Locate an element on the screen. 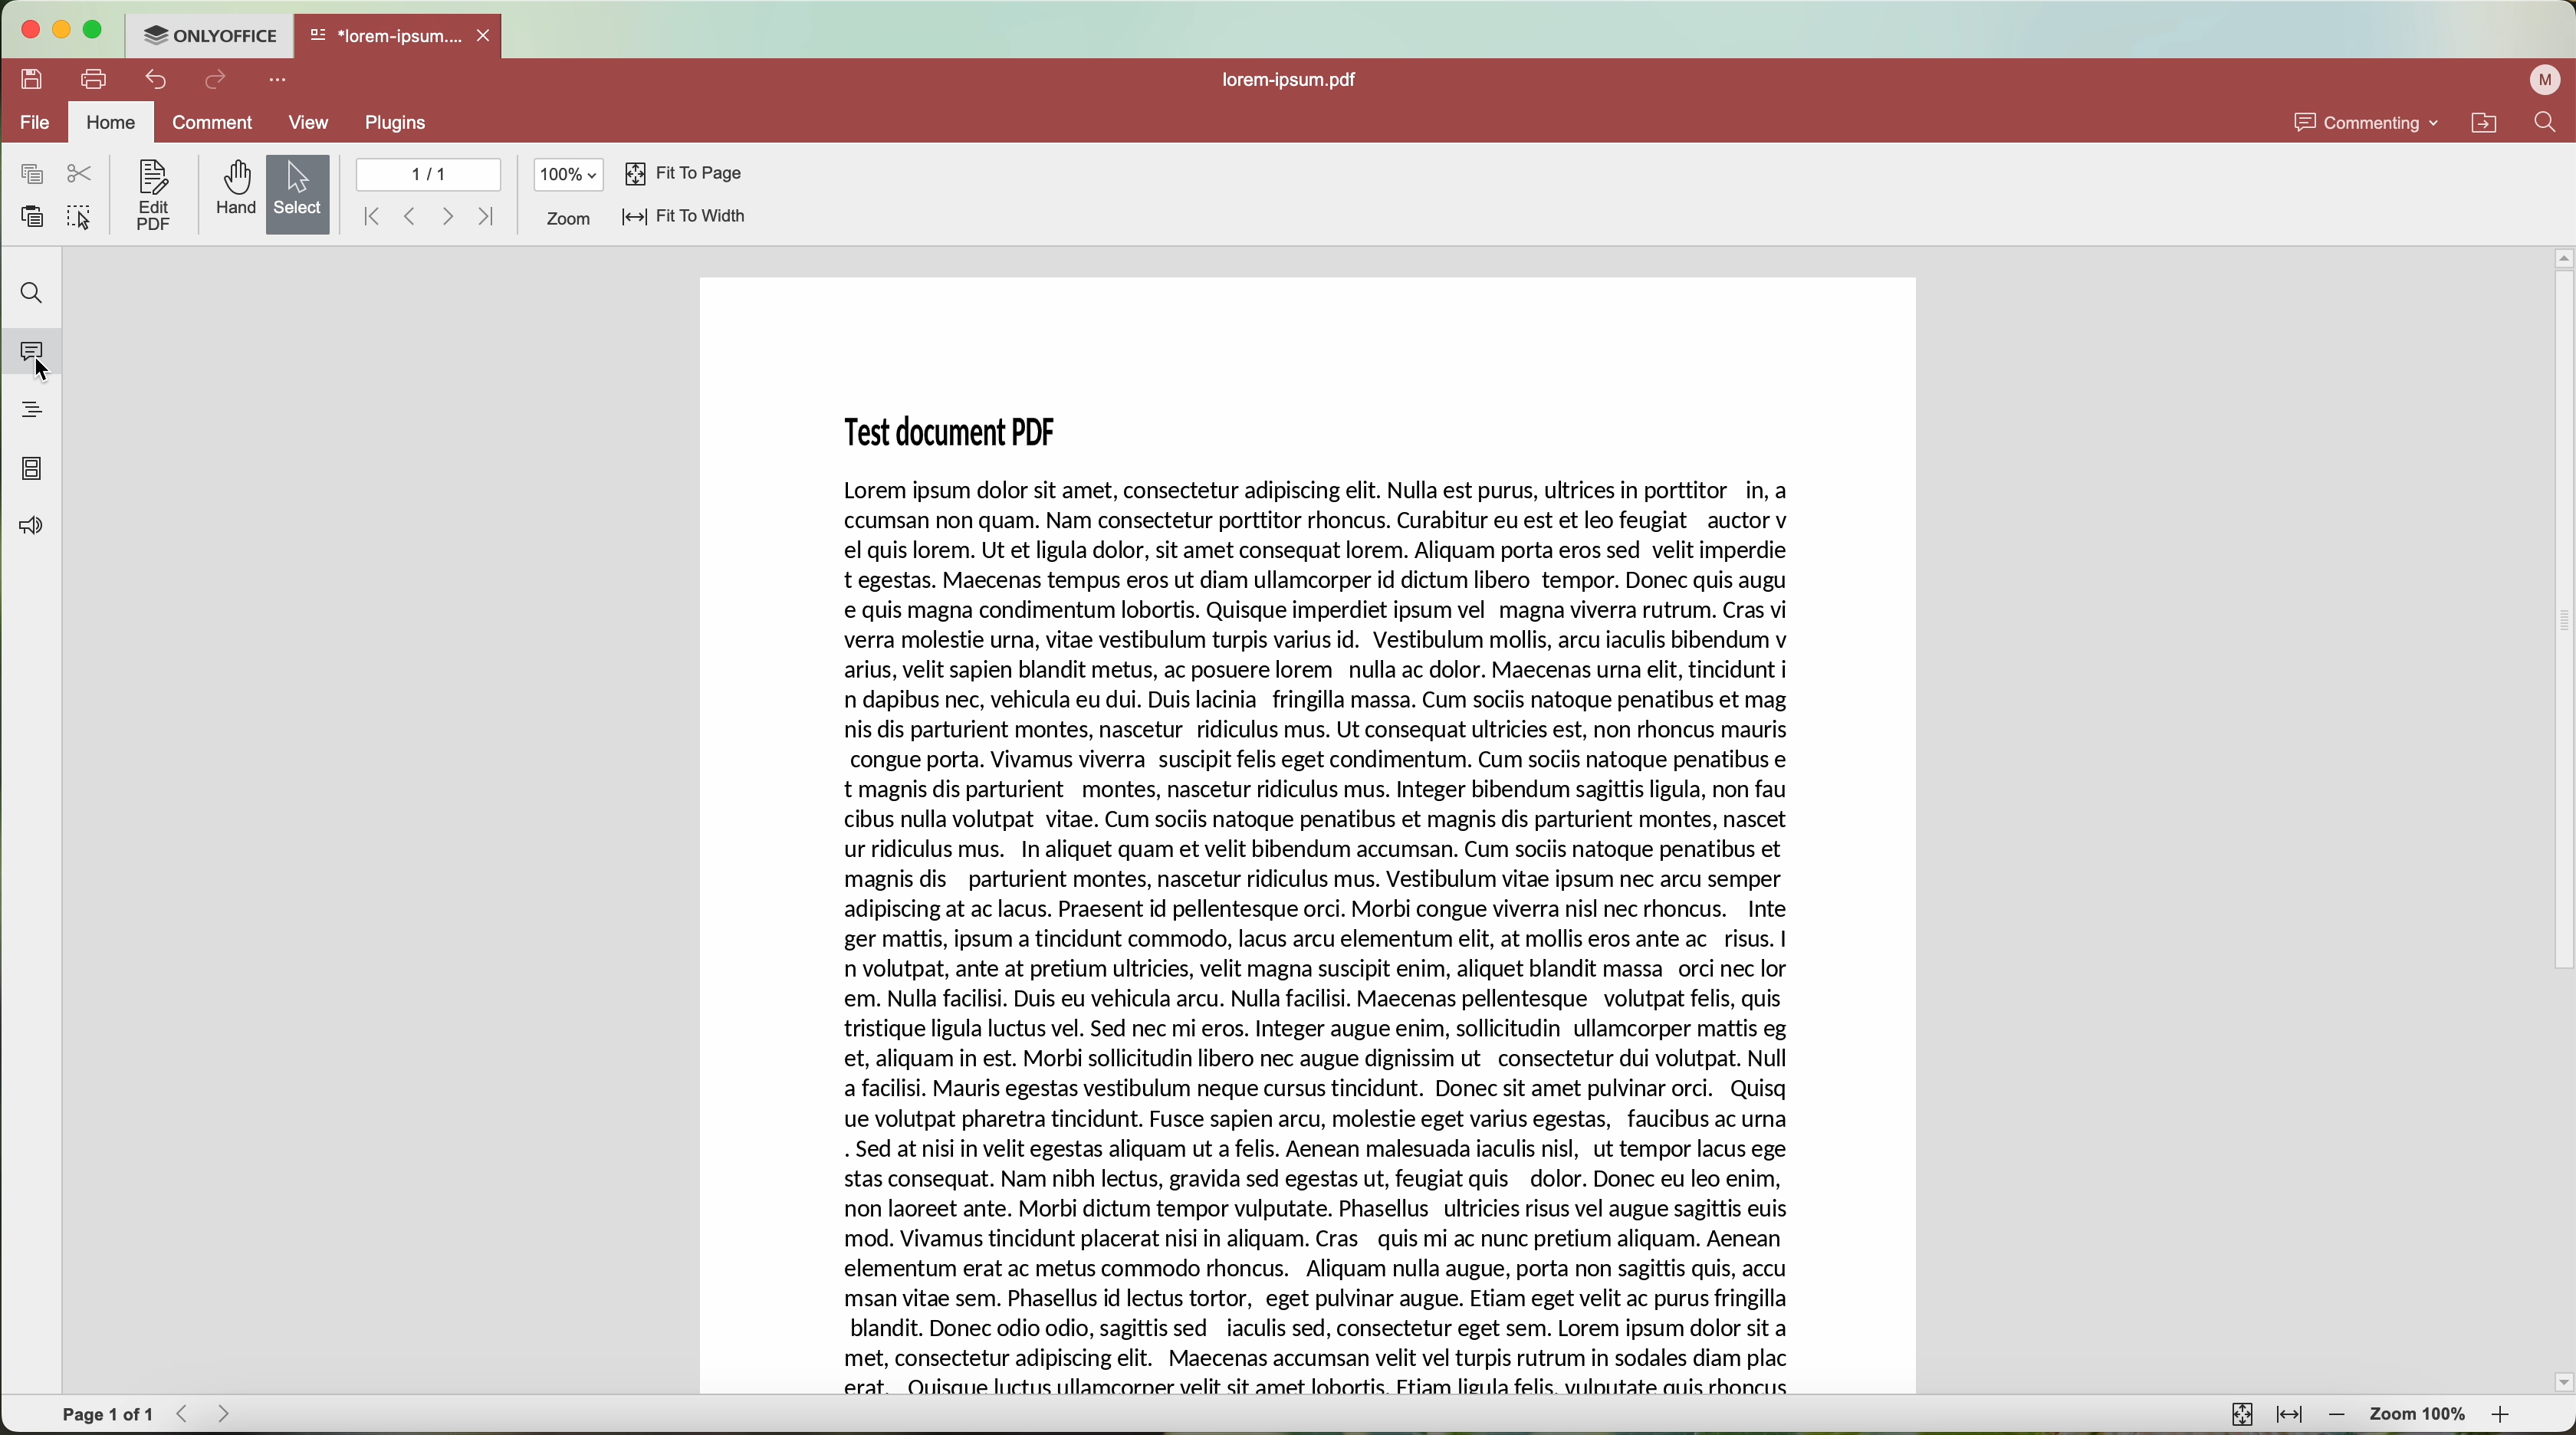  feedback & support is located at coordinates (32, 528).